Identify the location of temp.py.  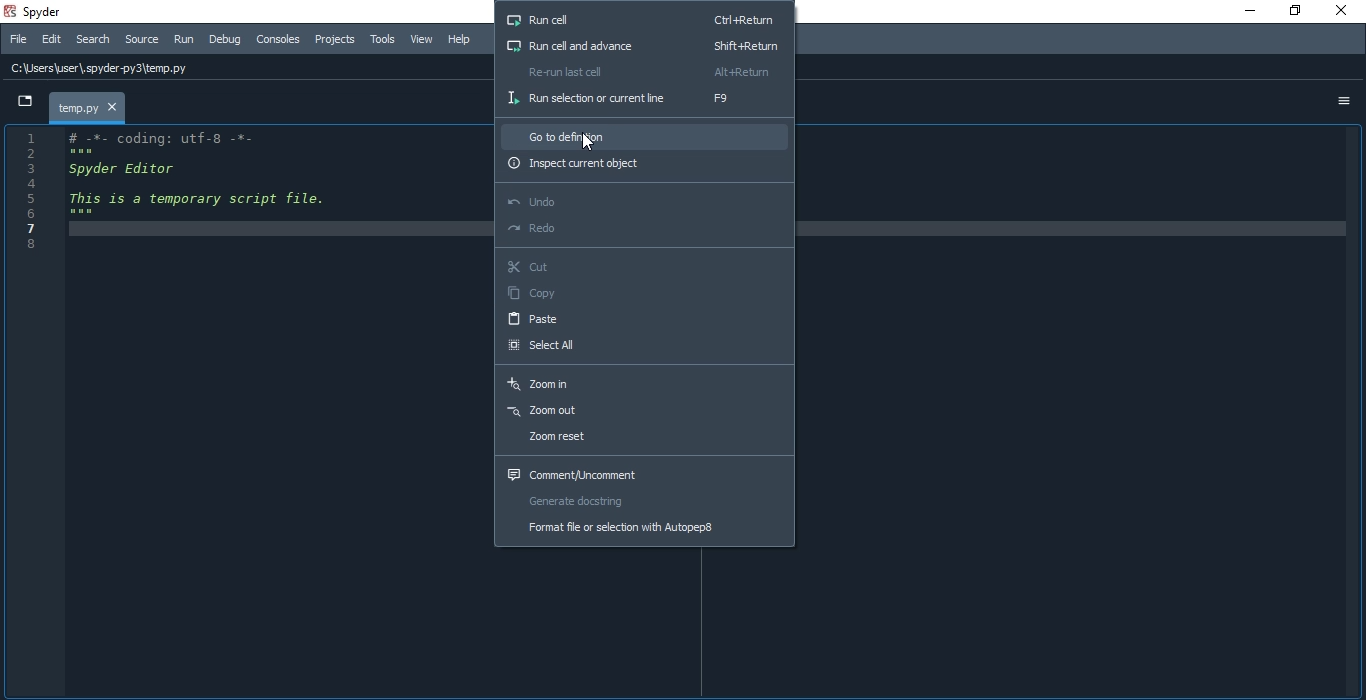
(87, 107).